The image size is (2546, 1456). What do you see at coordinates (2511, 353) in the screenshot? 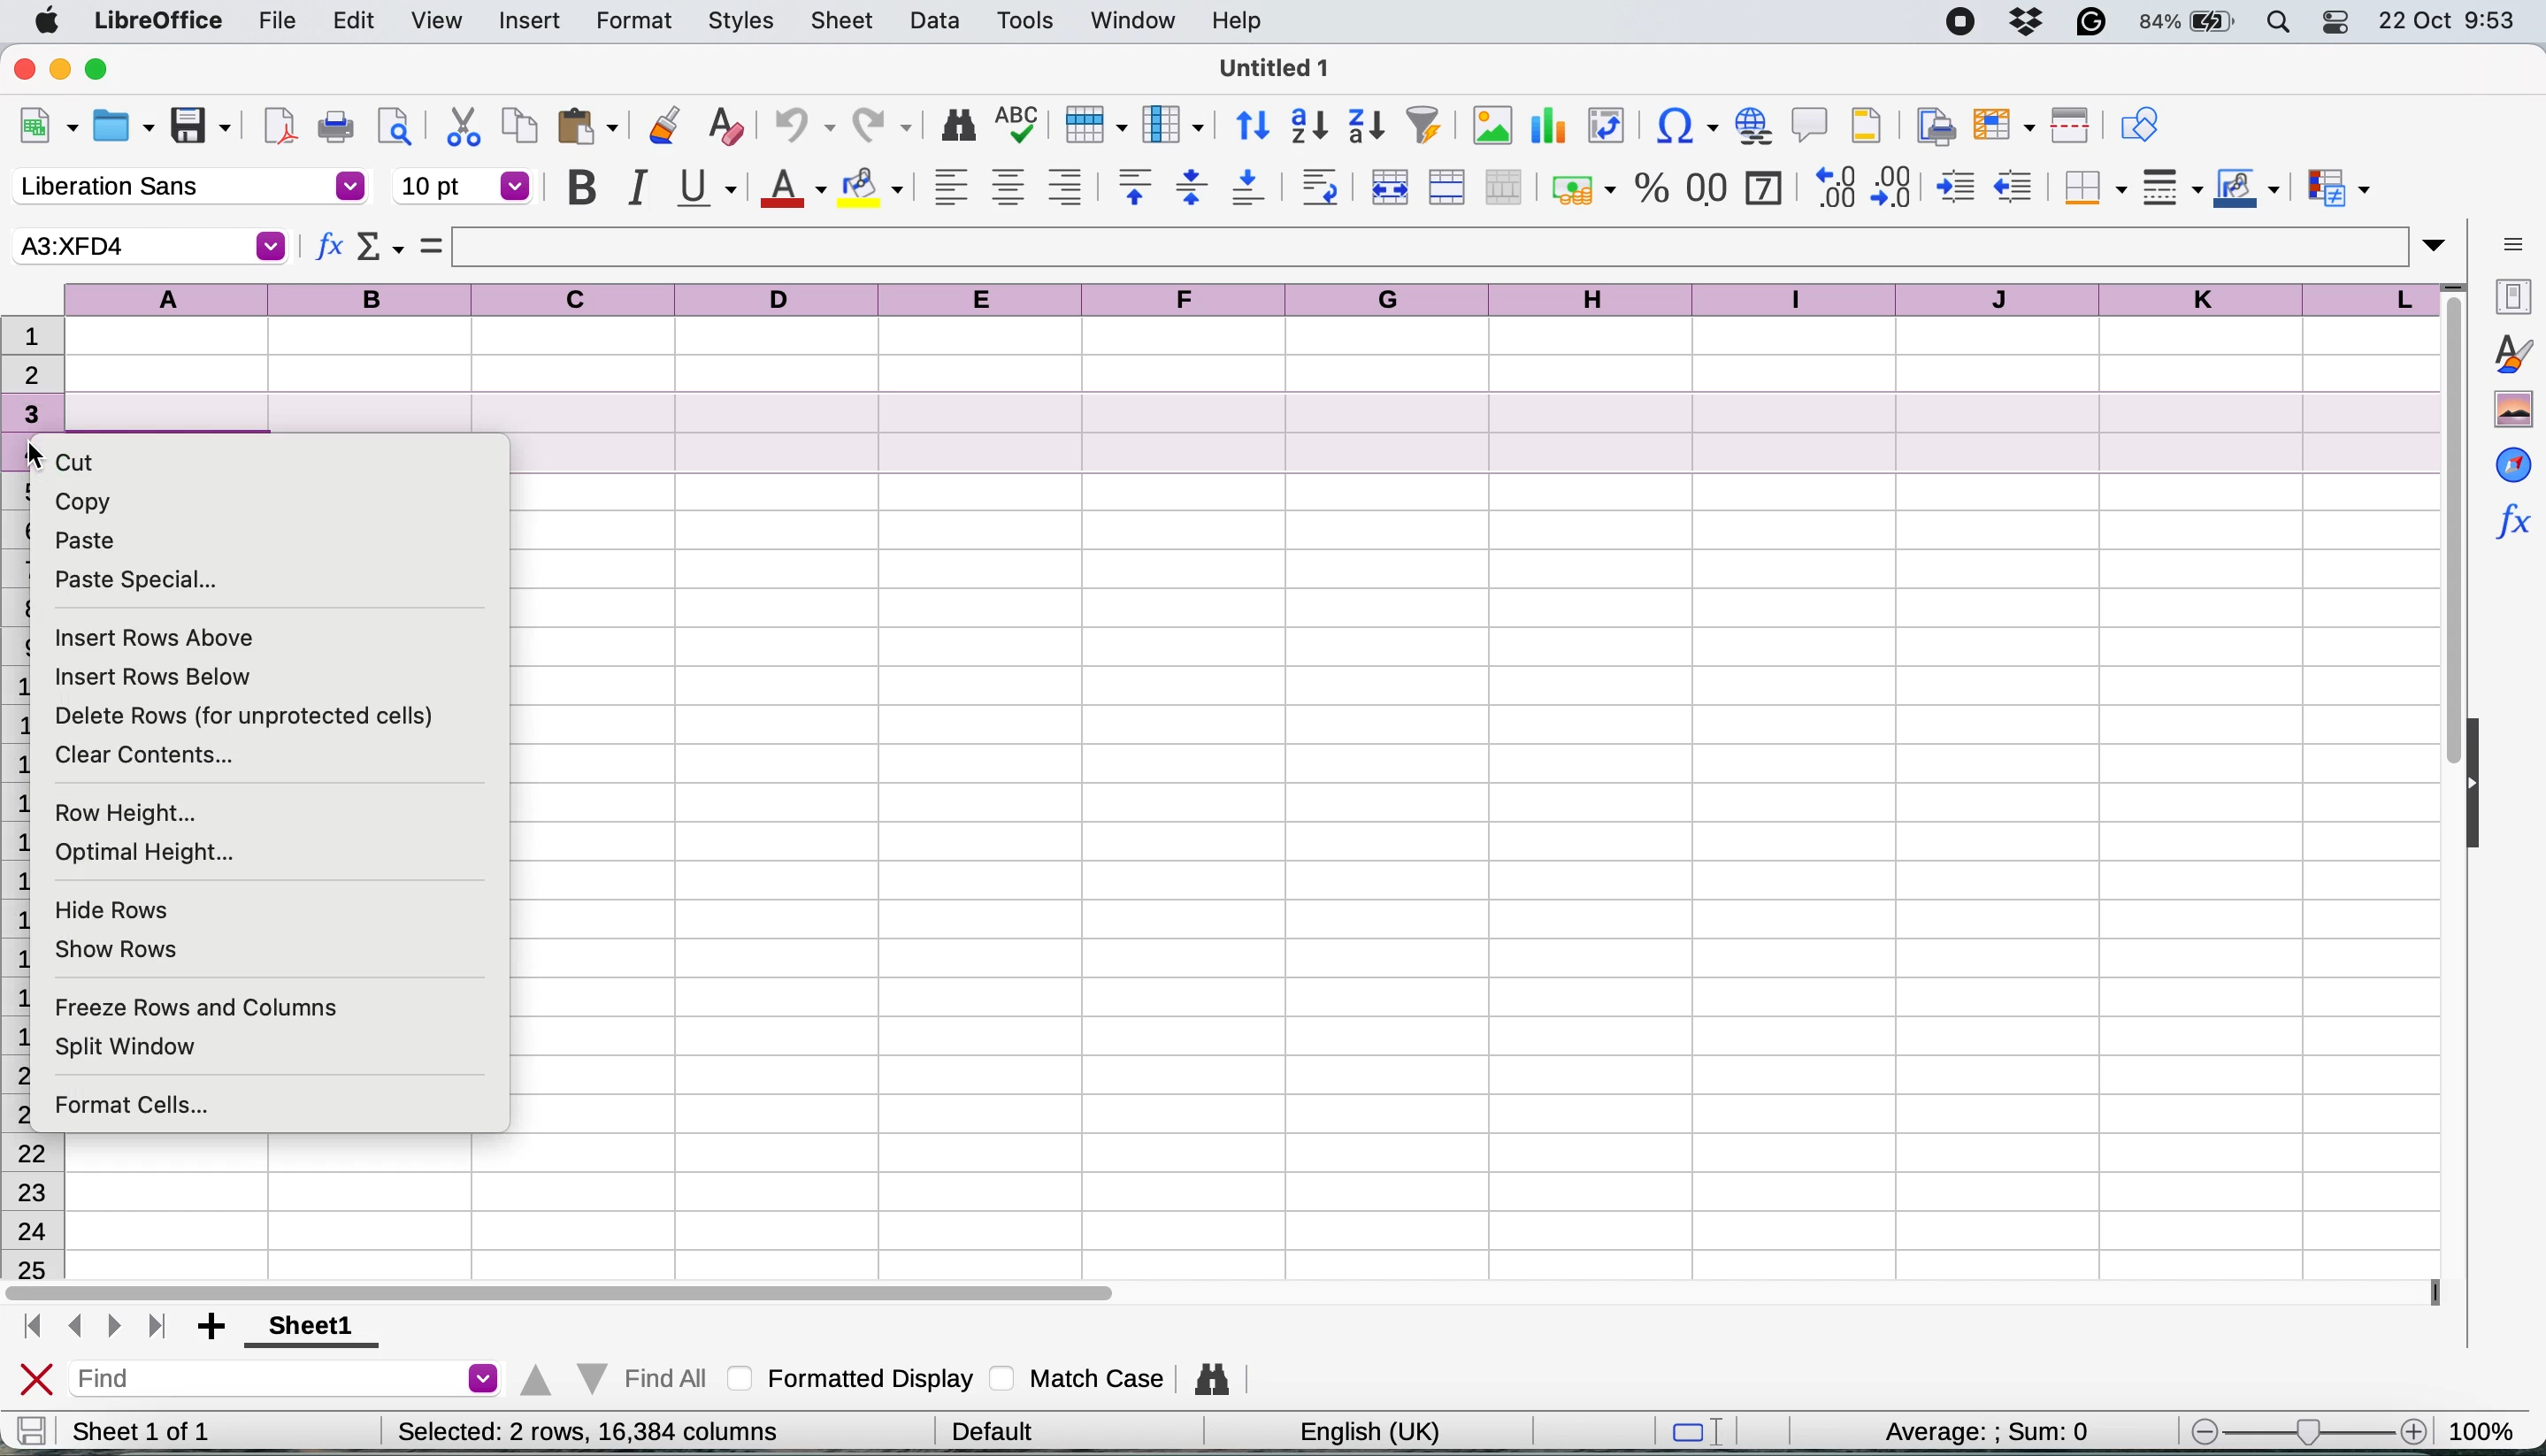
I see `styles` at bounding box center [2511, 353].